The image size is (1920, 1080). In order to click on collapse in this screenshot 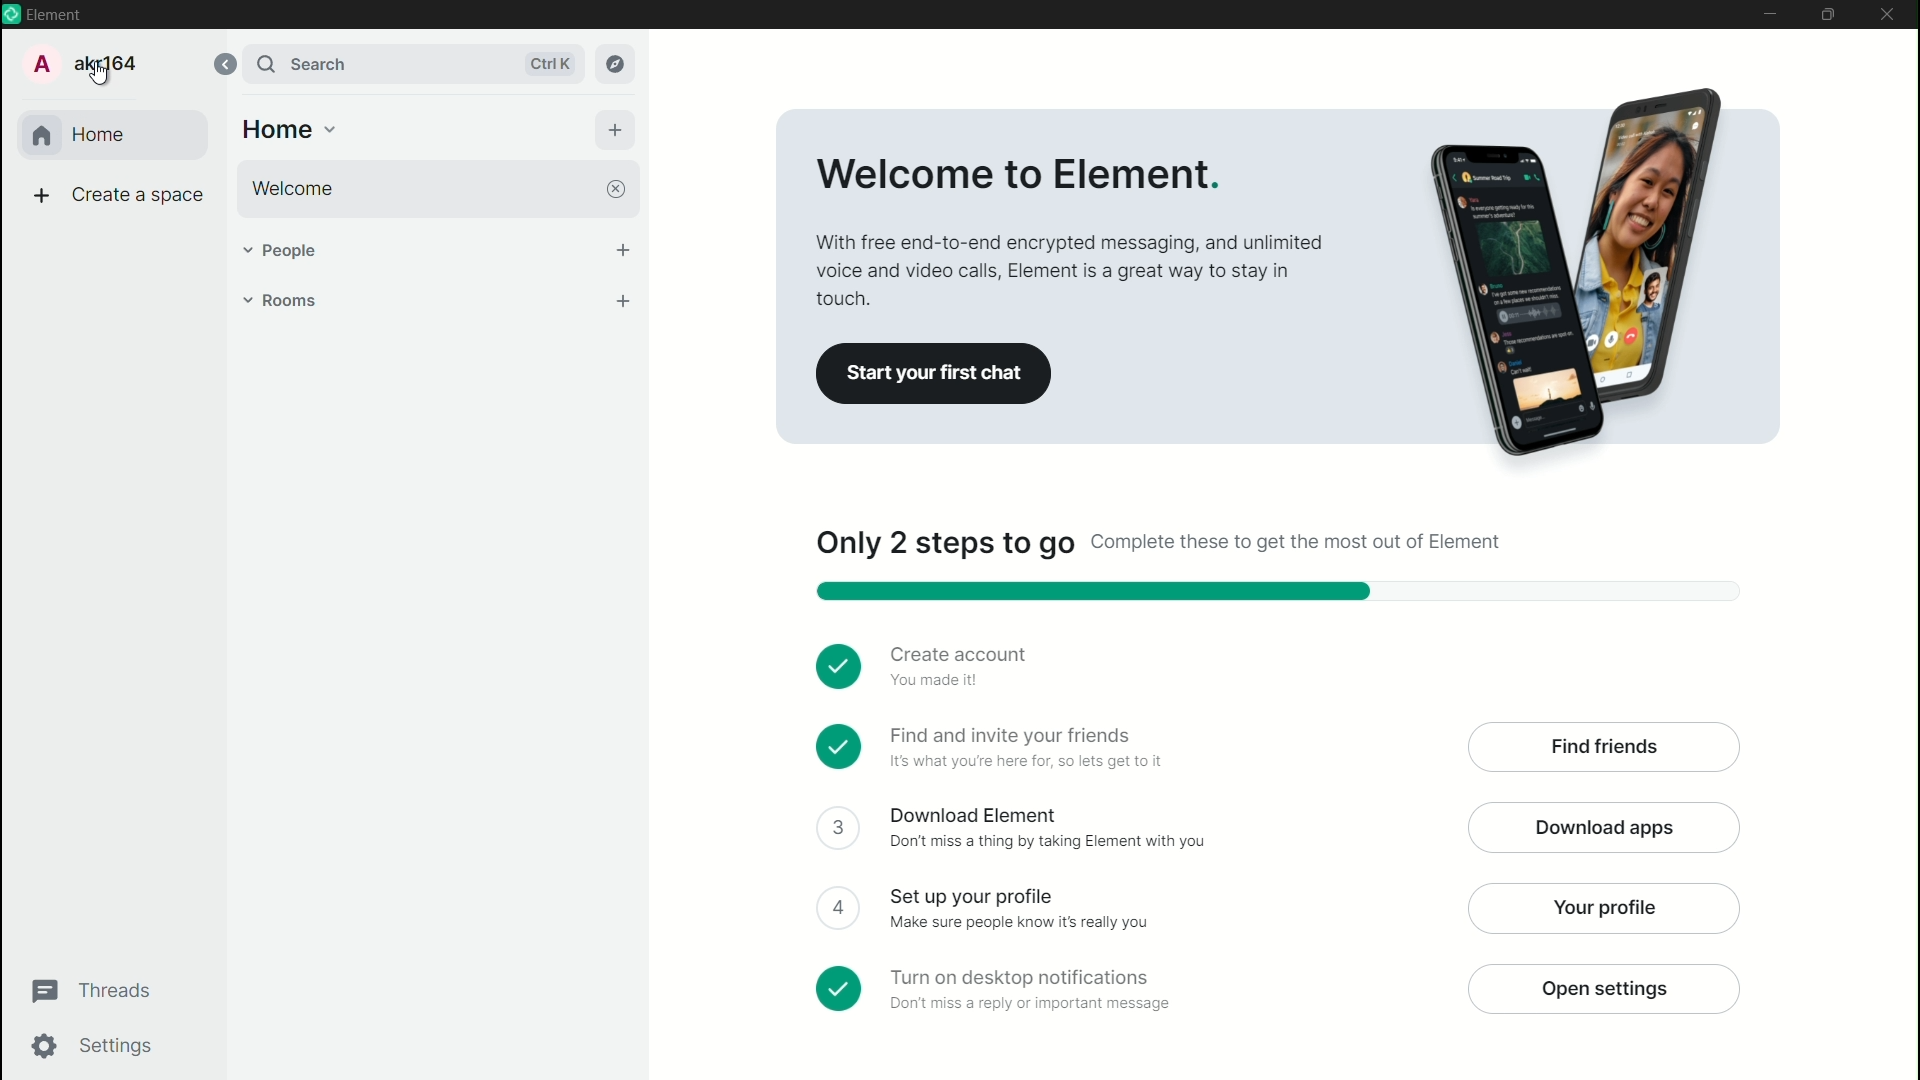, I will do `click(224, 62)`.